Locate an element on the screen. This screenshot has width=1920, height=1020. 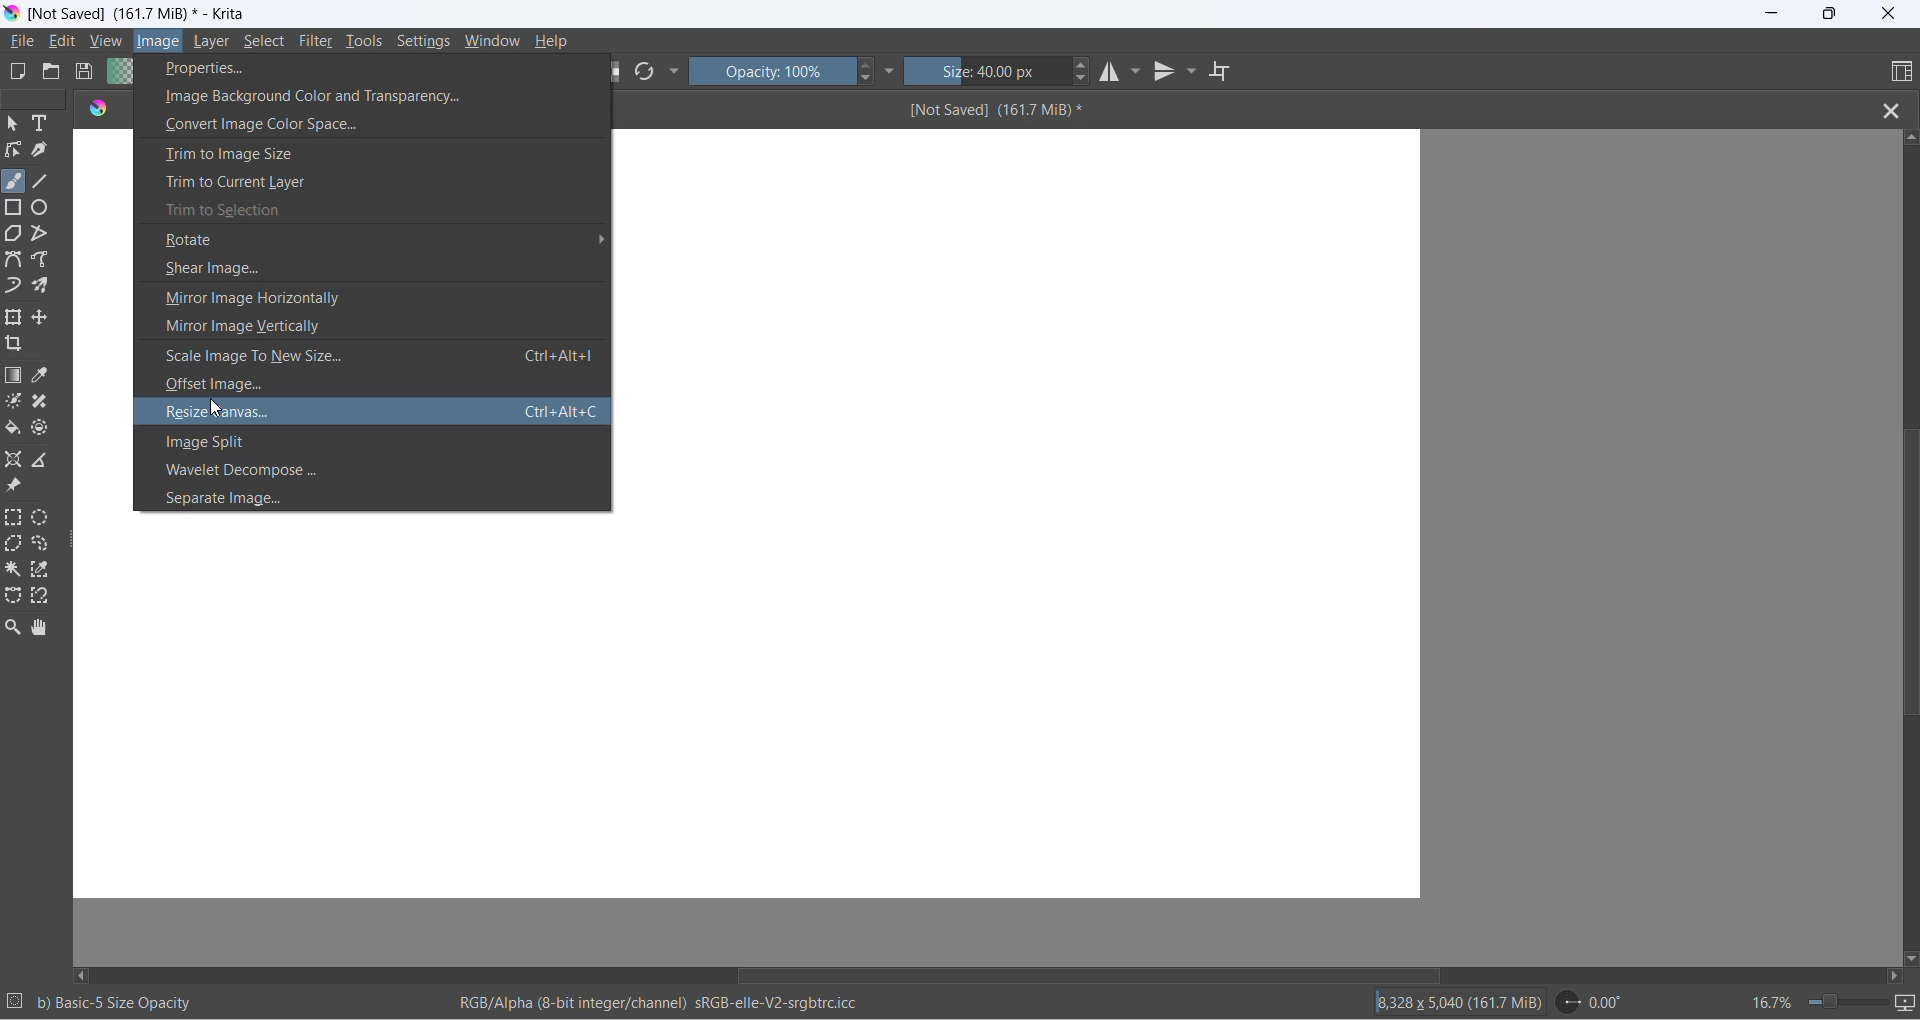
draw a gradient is located at coordinates (16, 377).